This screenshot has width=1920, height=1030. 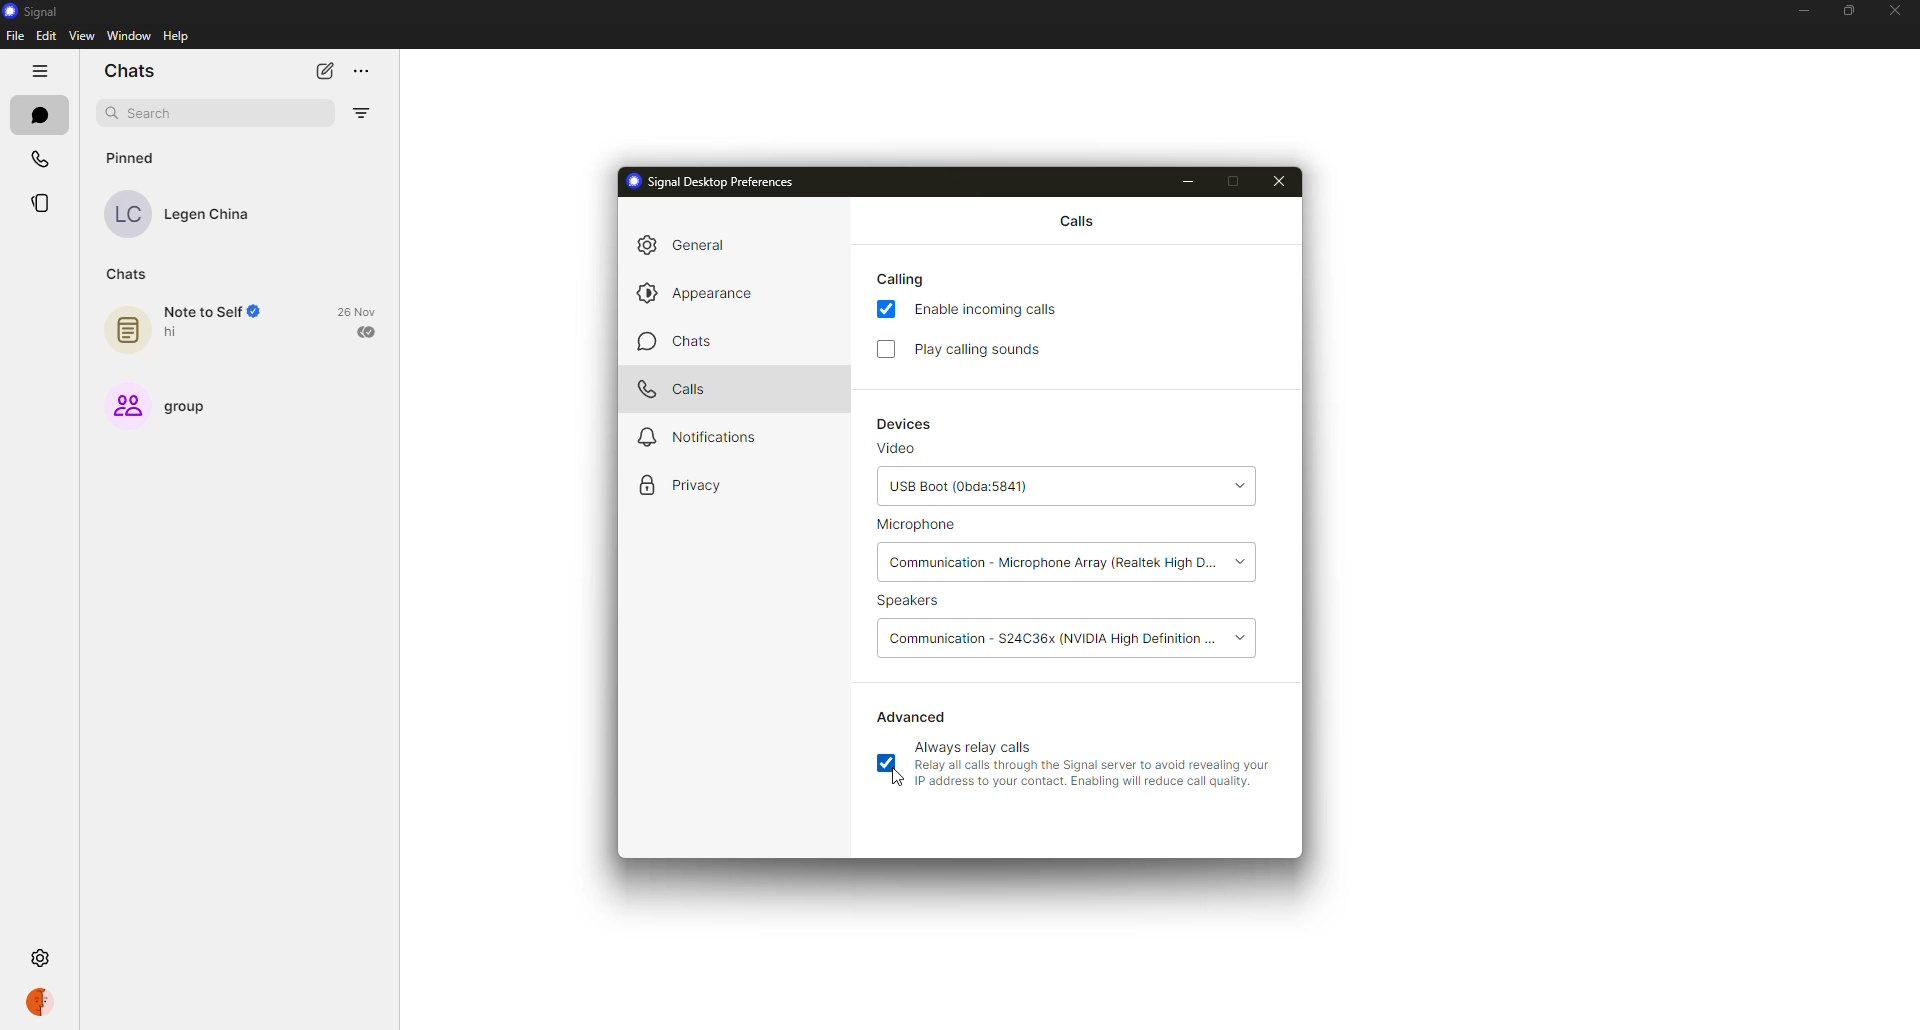 I want to click on advanced, so click(x=913, y=716).